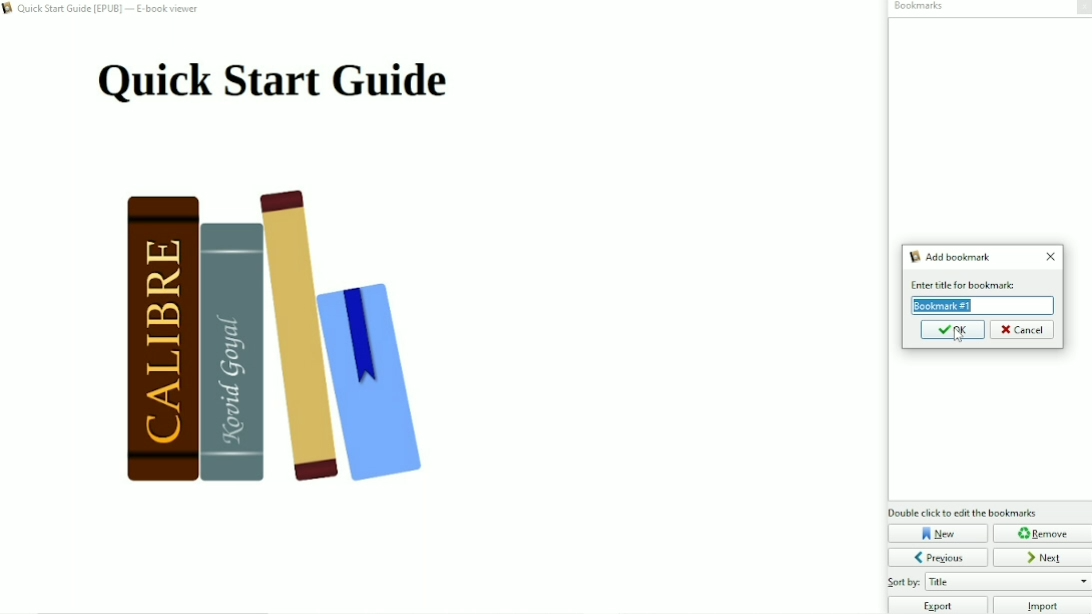  I want to click on logo, so click(8, 10).